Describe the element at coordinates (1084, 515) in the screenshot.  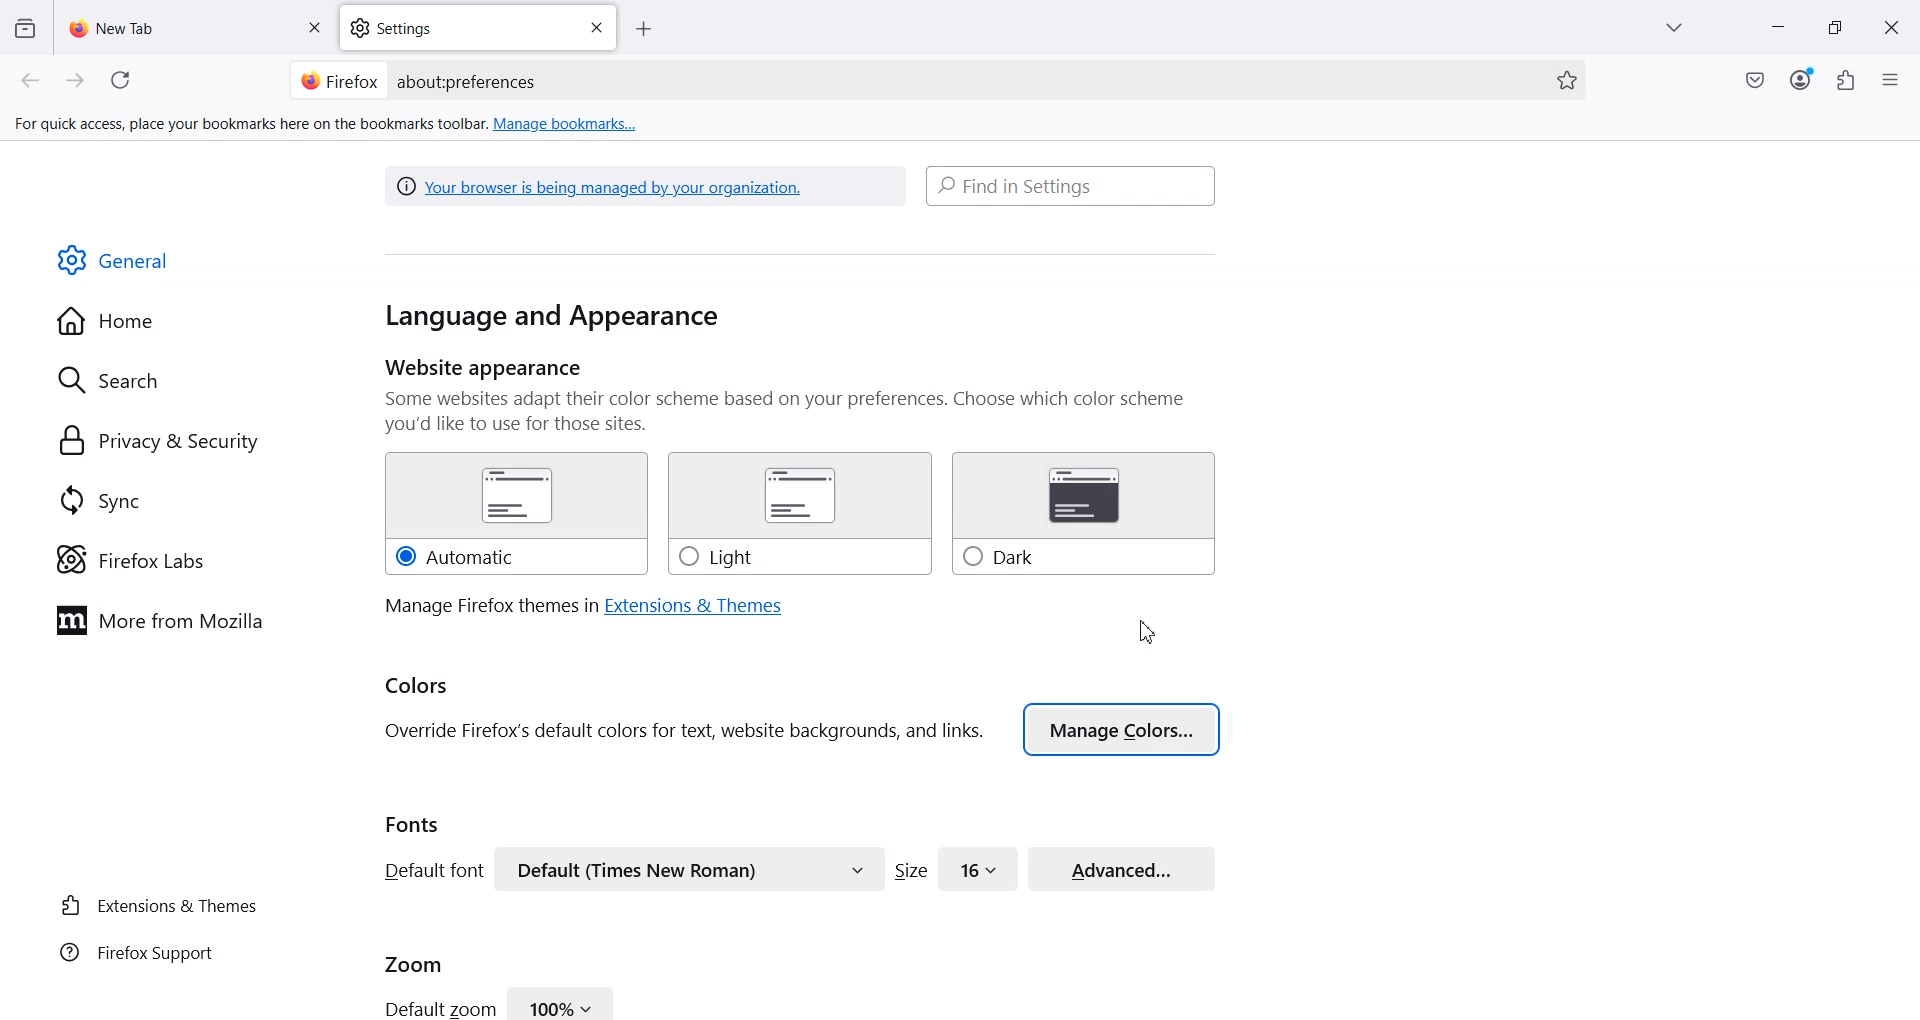
I see `O Dark` at that location.